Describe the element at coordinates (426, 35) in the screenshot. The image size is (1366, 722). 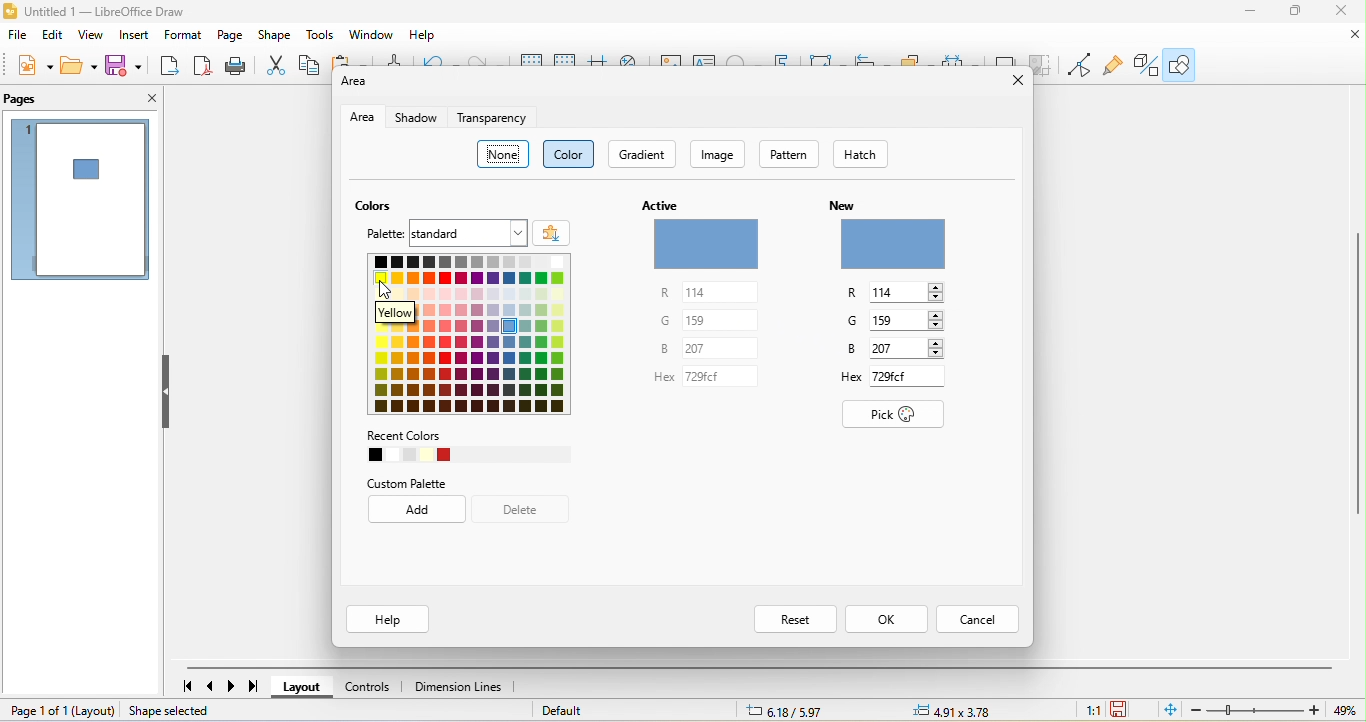
I see `help` at that location.